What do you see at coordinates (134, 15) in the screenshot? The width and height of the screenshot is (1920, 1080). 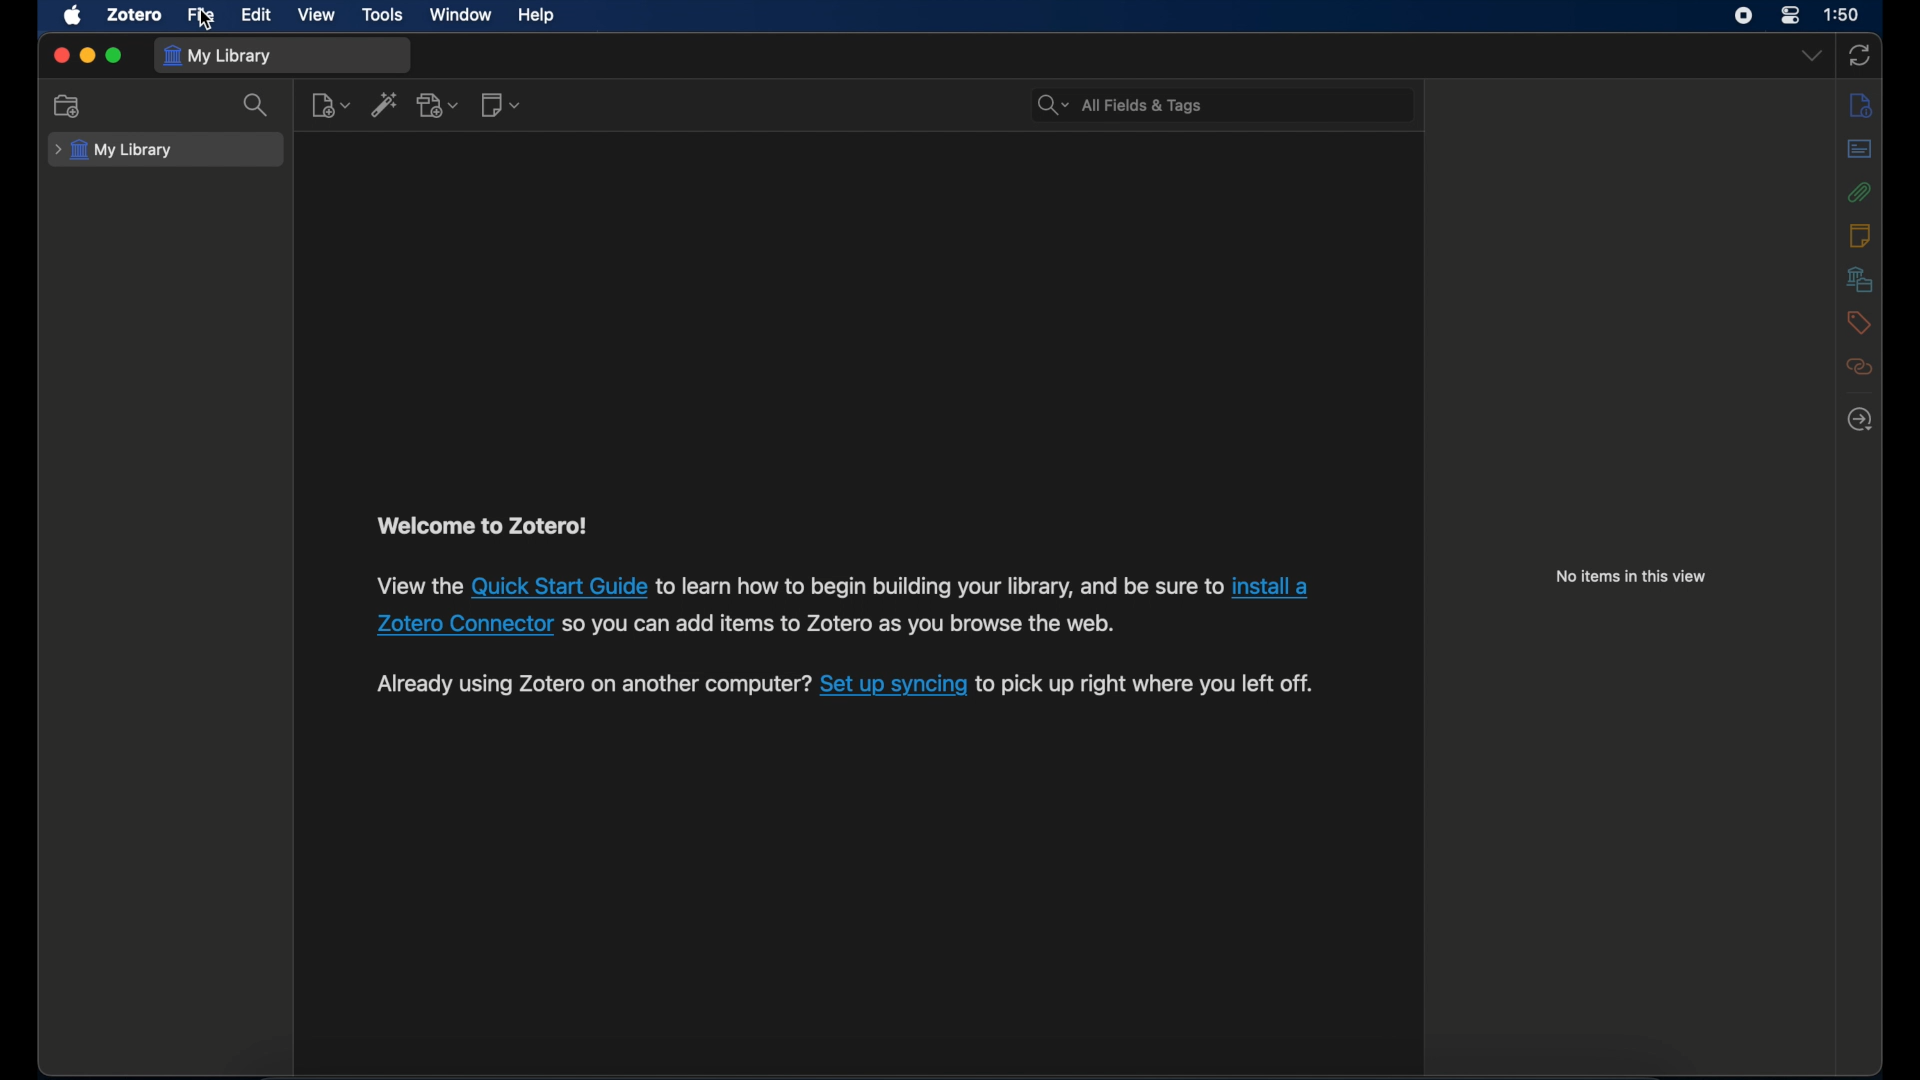 I see `zotero` at bounding box center [134, 15].